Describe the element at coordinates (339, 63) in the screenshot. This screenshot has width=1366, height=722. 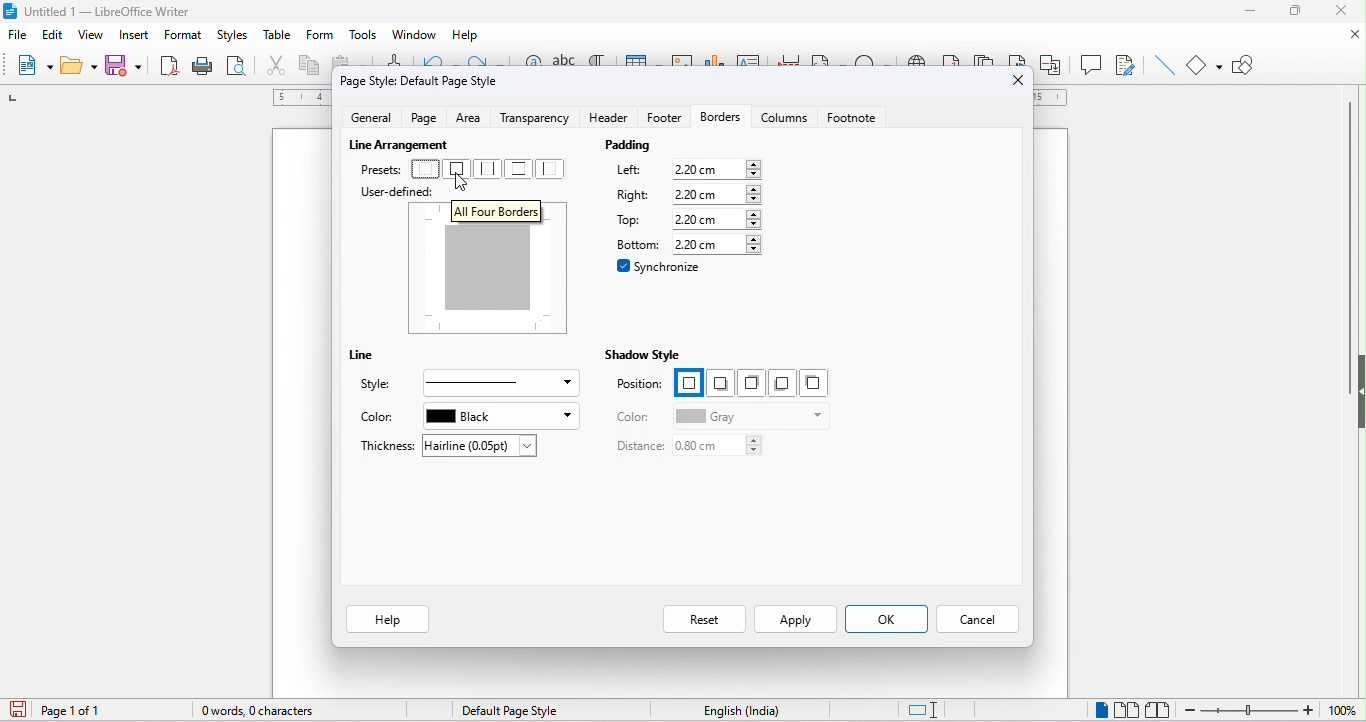
I see `paste` at that location.